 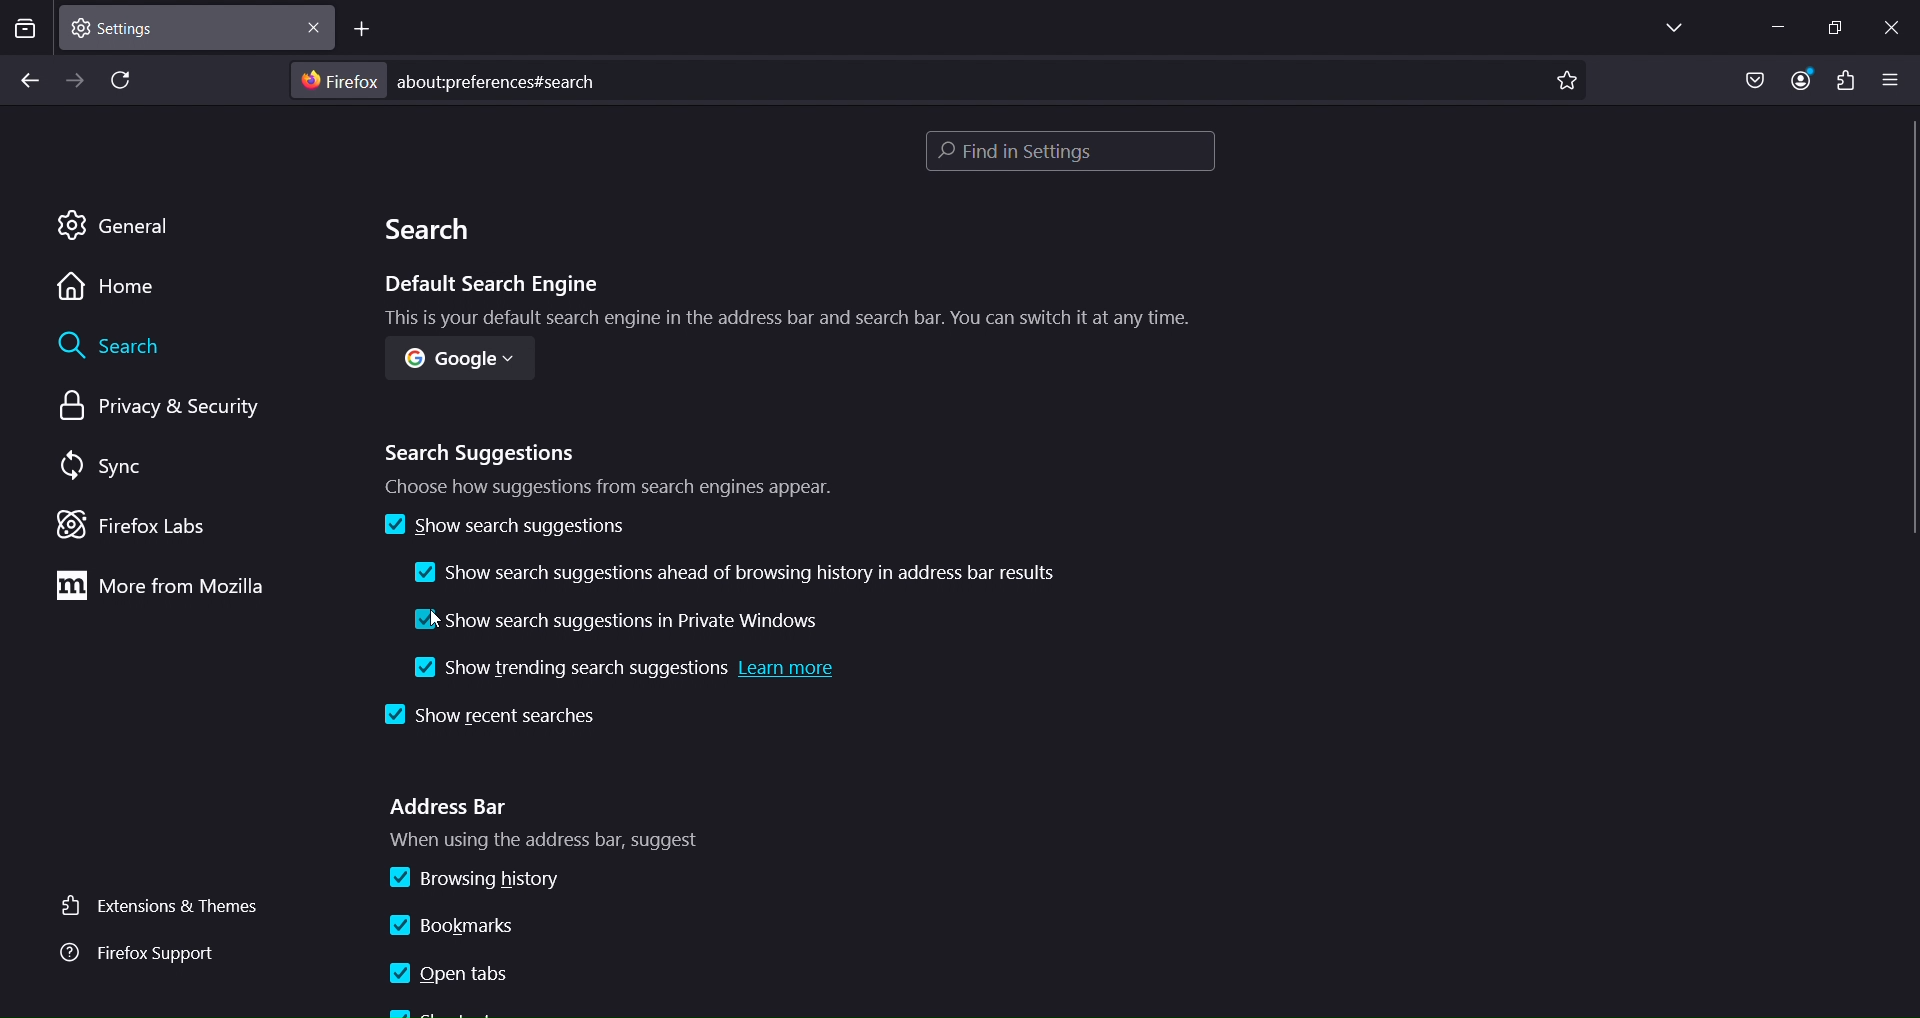 What do you see at coordinates (437, 618) in the screenshot?
I see `cursor` at bounding box center [437, 618].